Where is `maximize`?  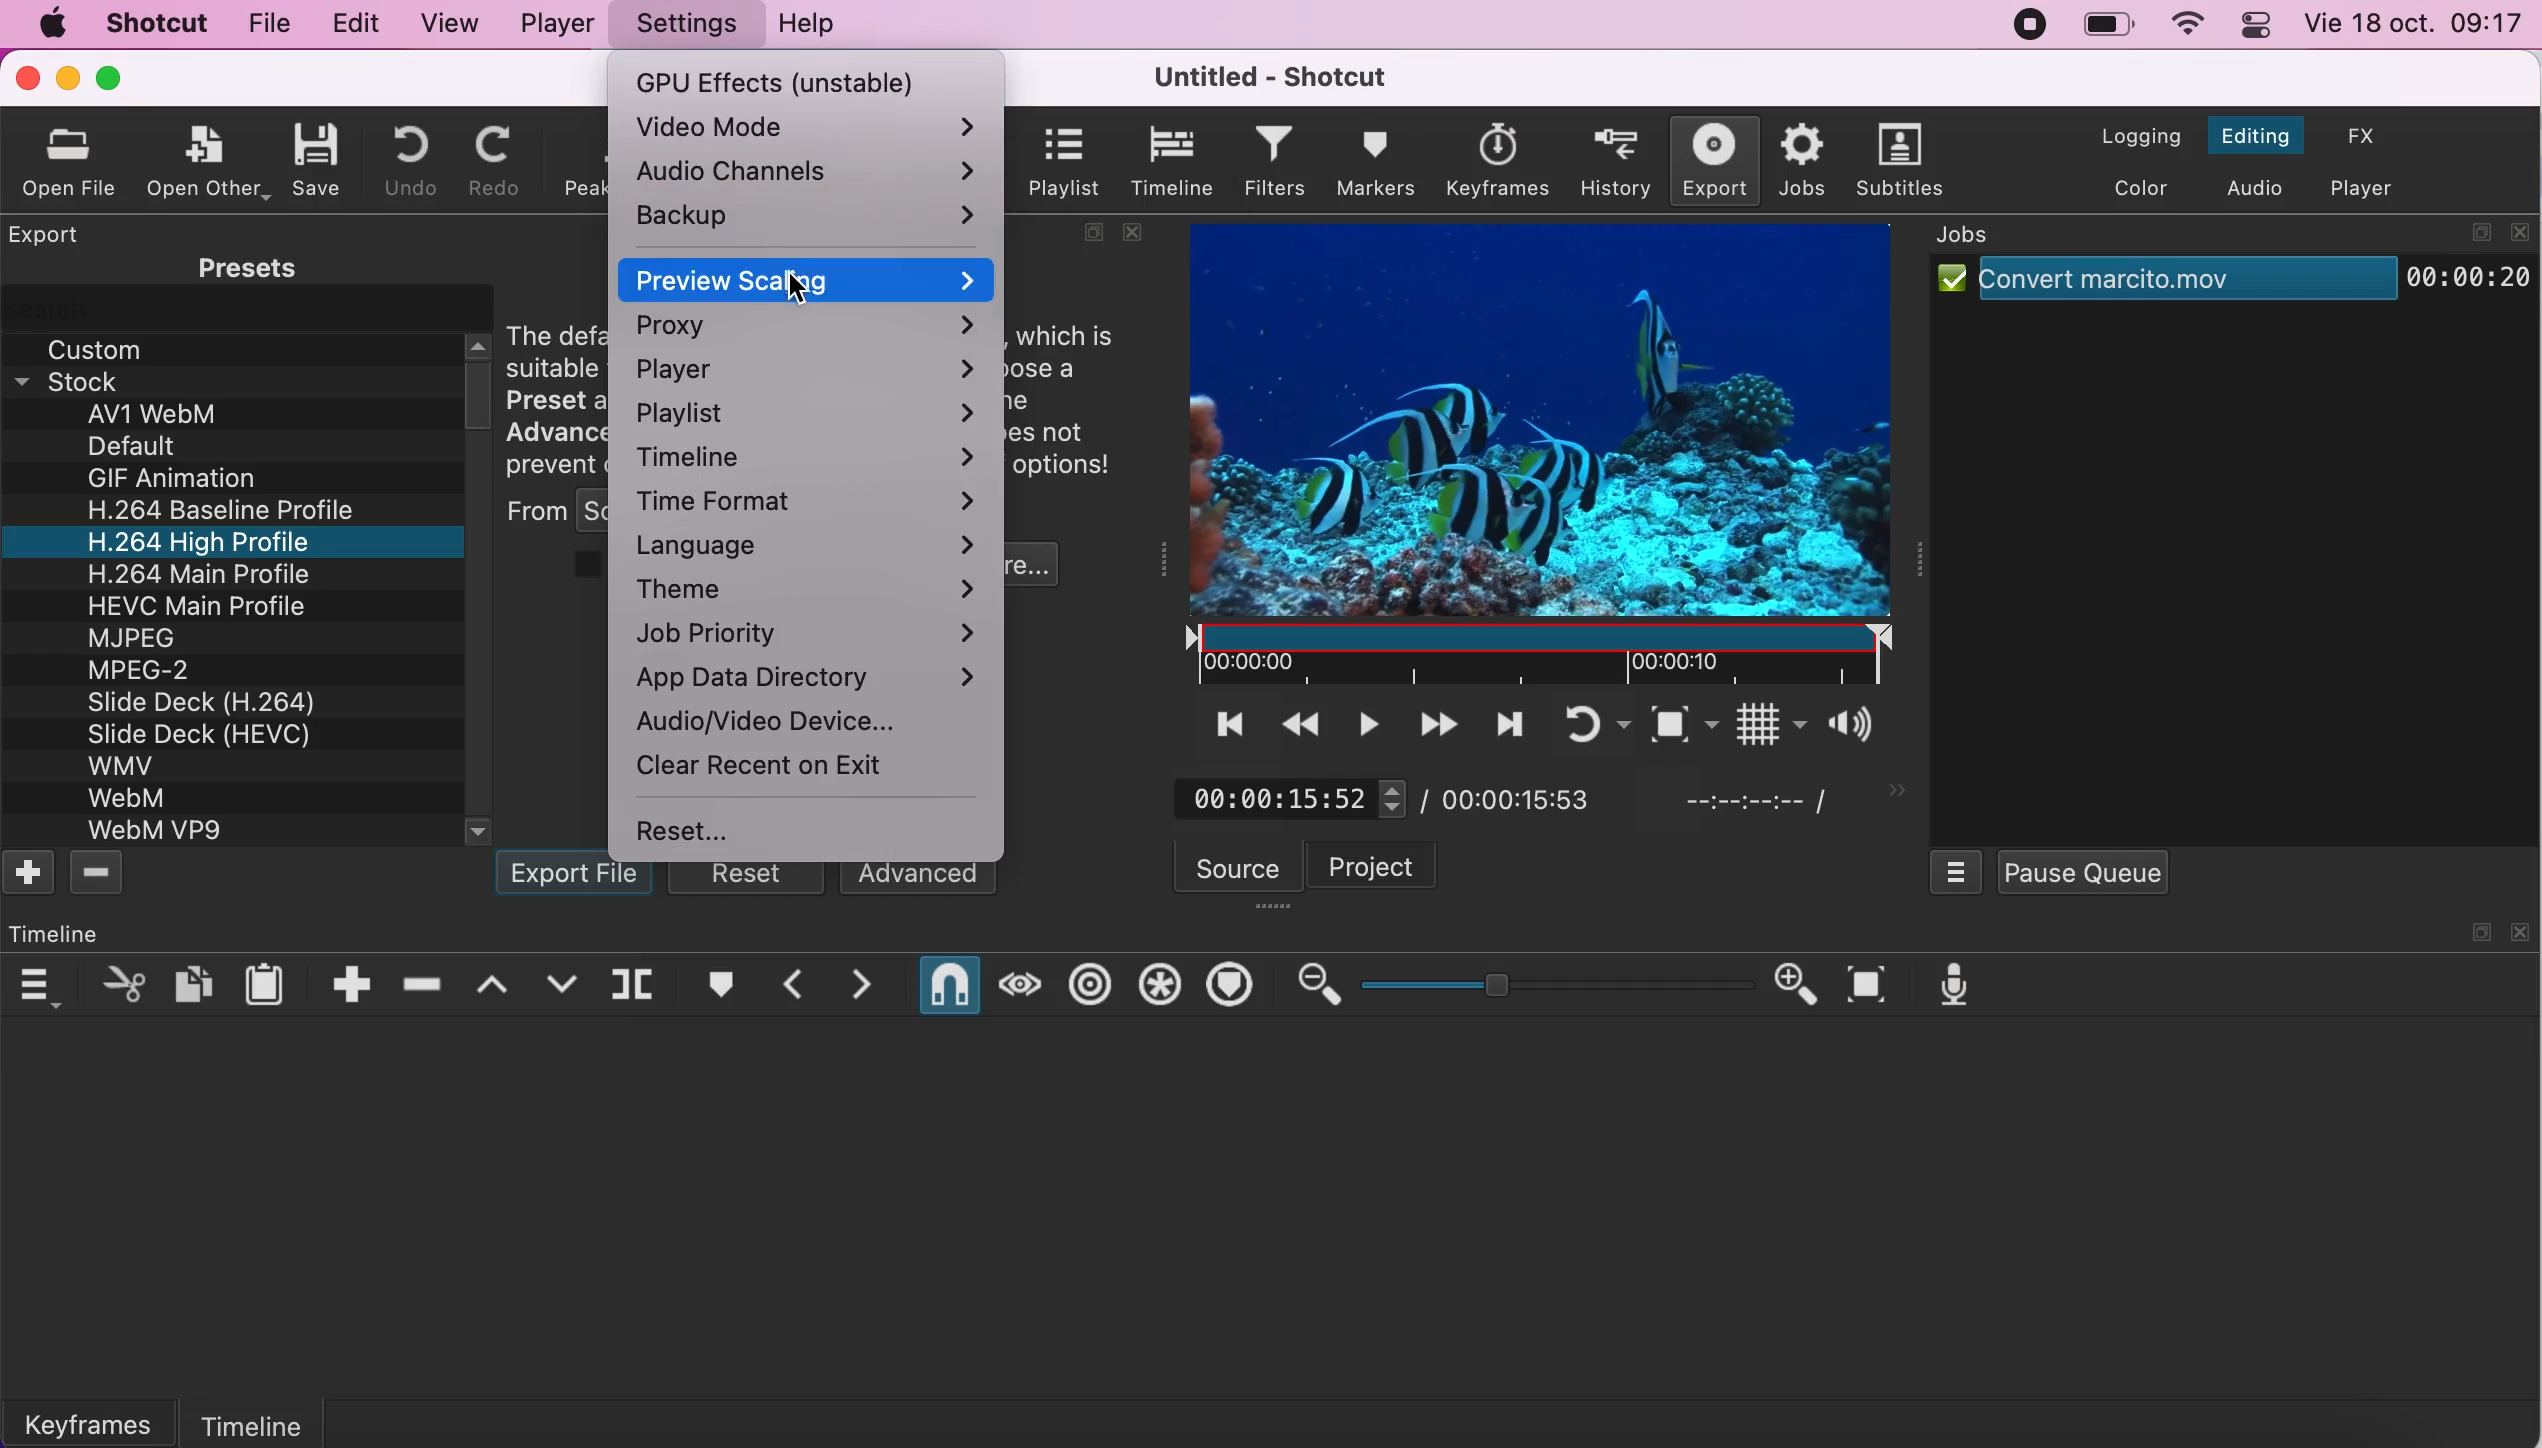
maximize is located at coordinates (110, 80).